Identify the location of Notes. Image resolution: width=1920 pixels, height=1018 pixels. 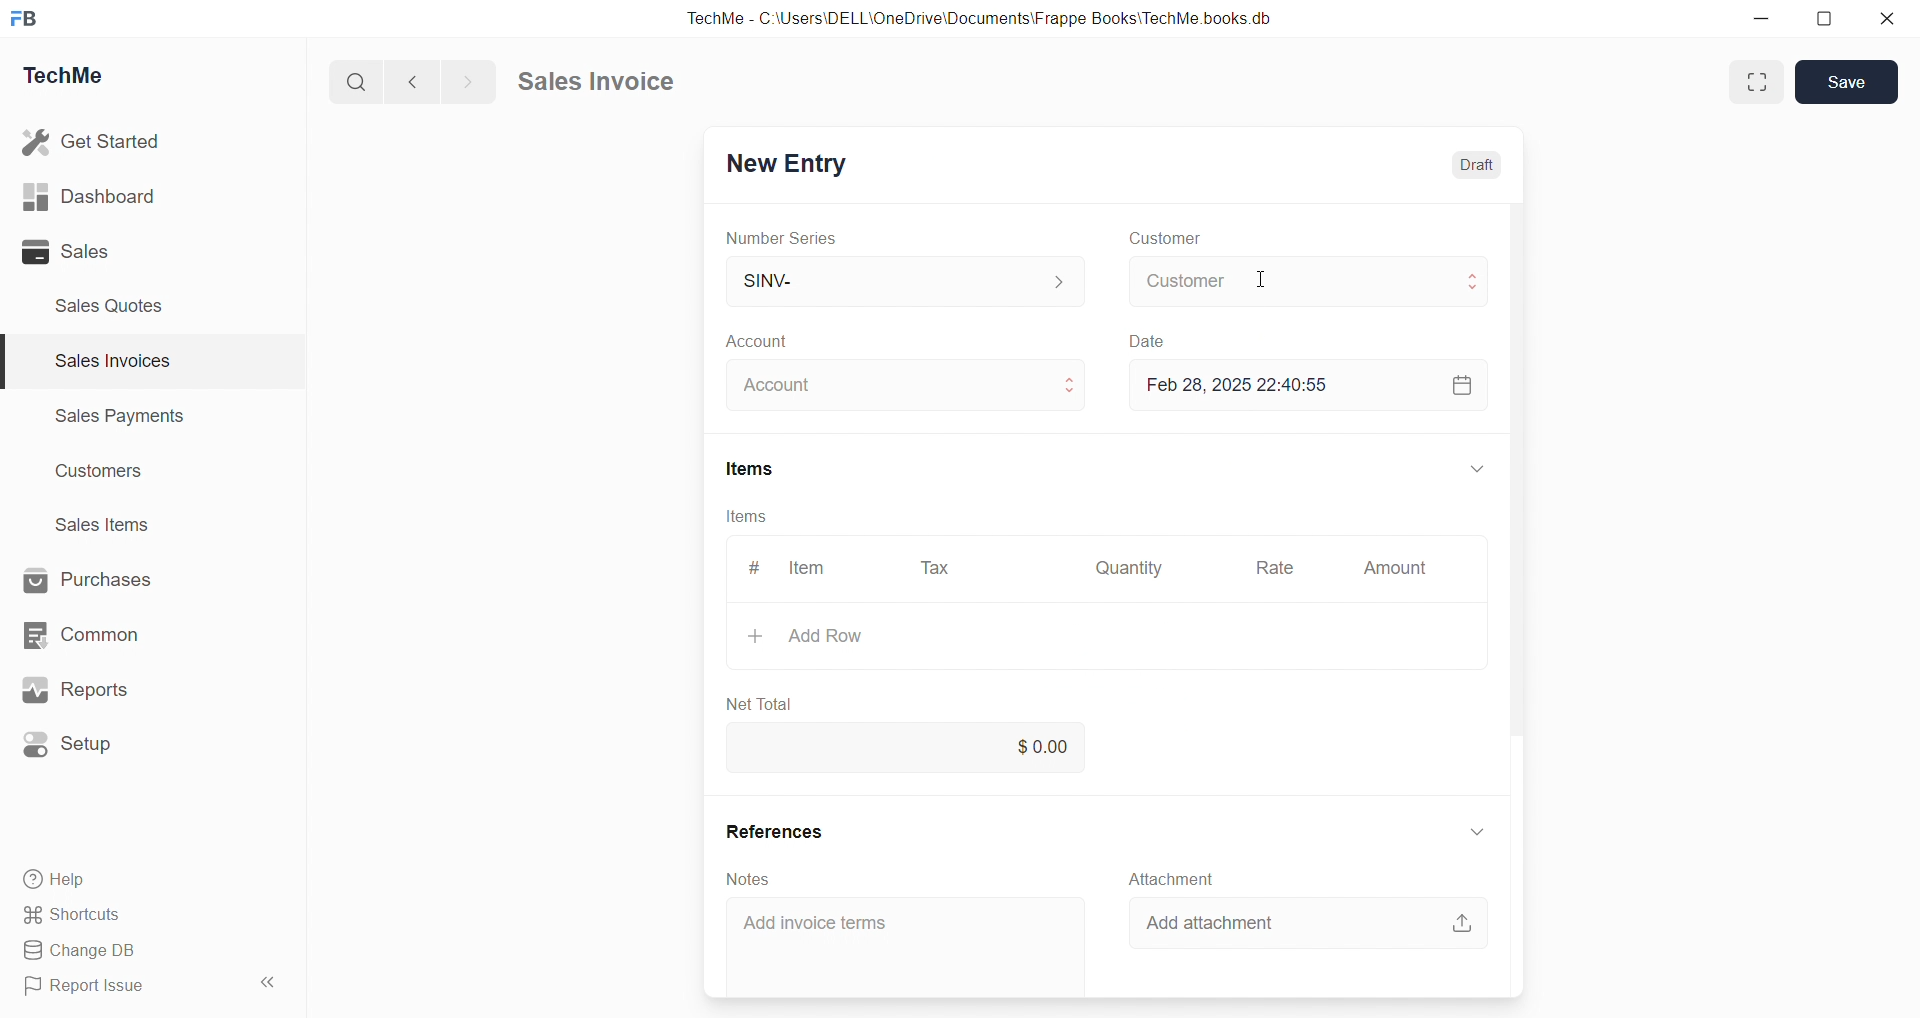
(746, 879).